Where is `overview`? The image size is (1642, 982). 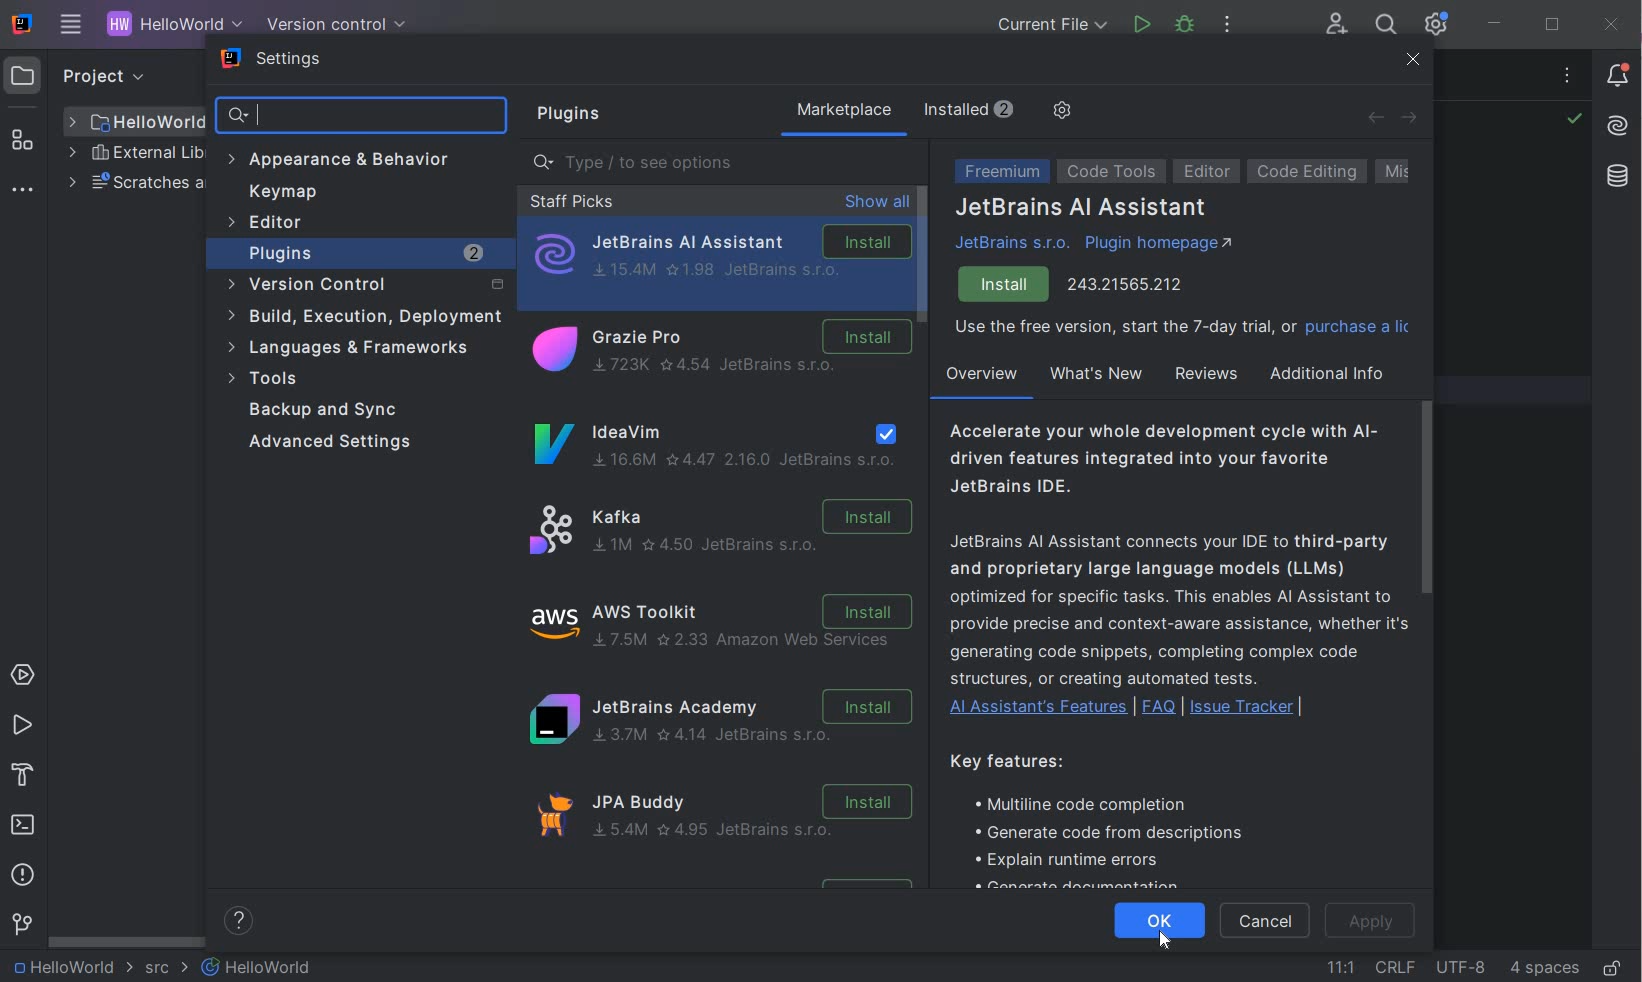 overview is located at coordinates (980, 378).